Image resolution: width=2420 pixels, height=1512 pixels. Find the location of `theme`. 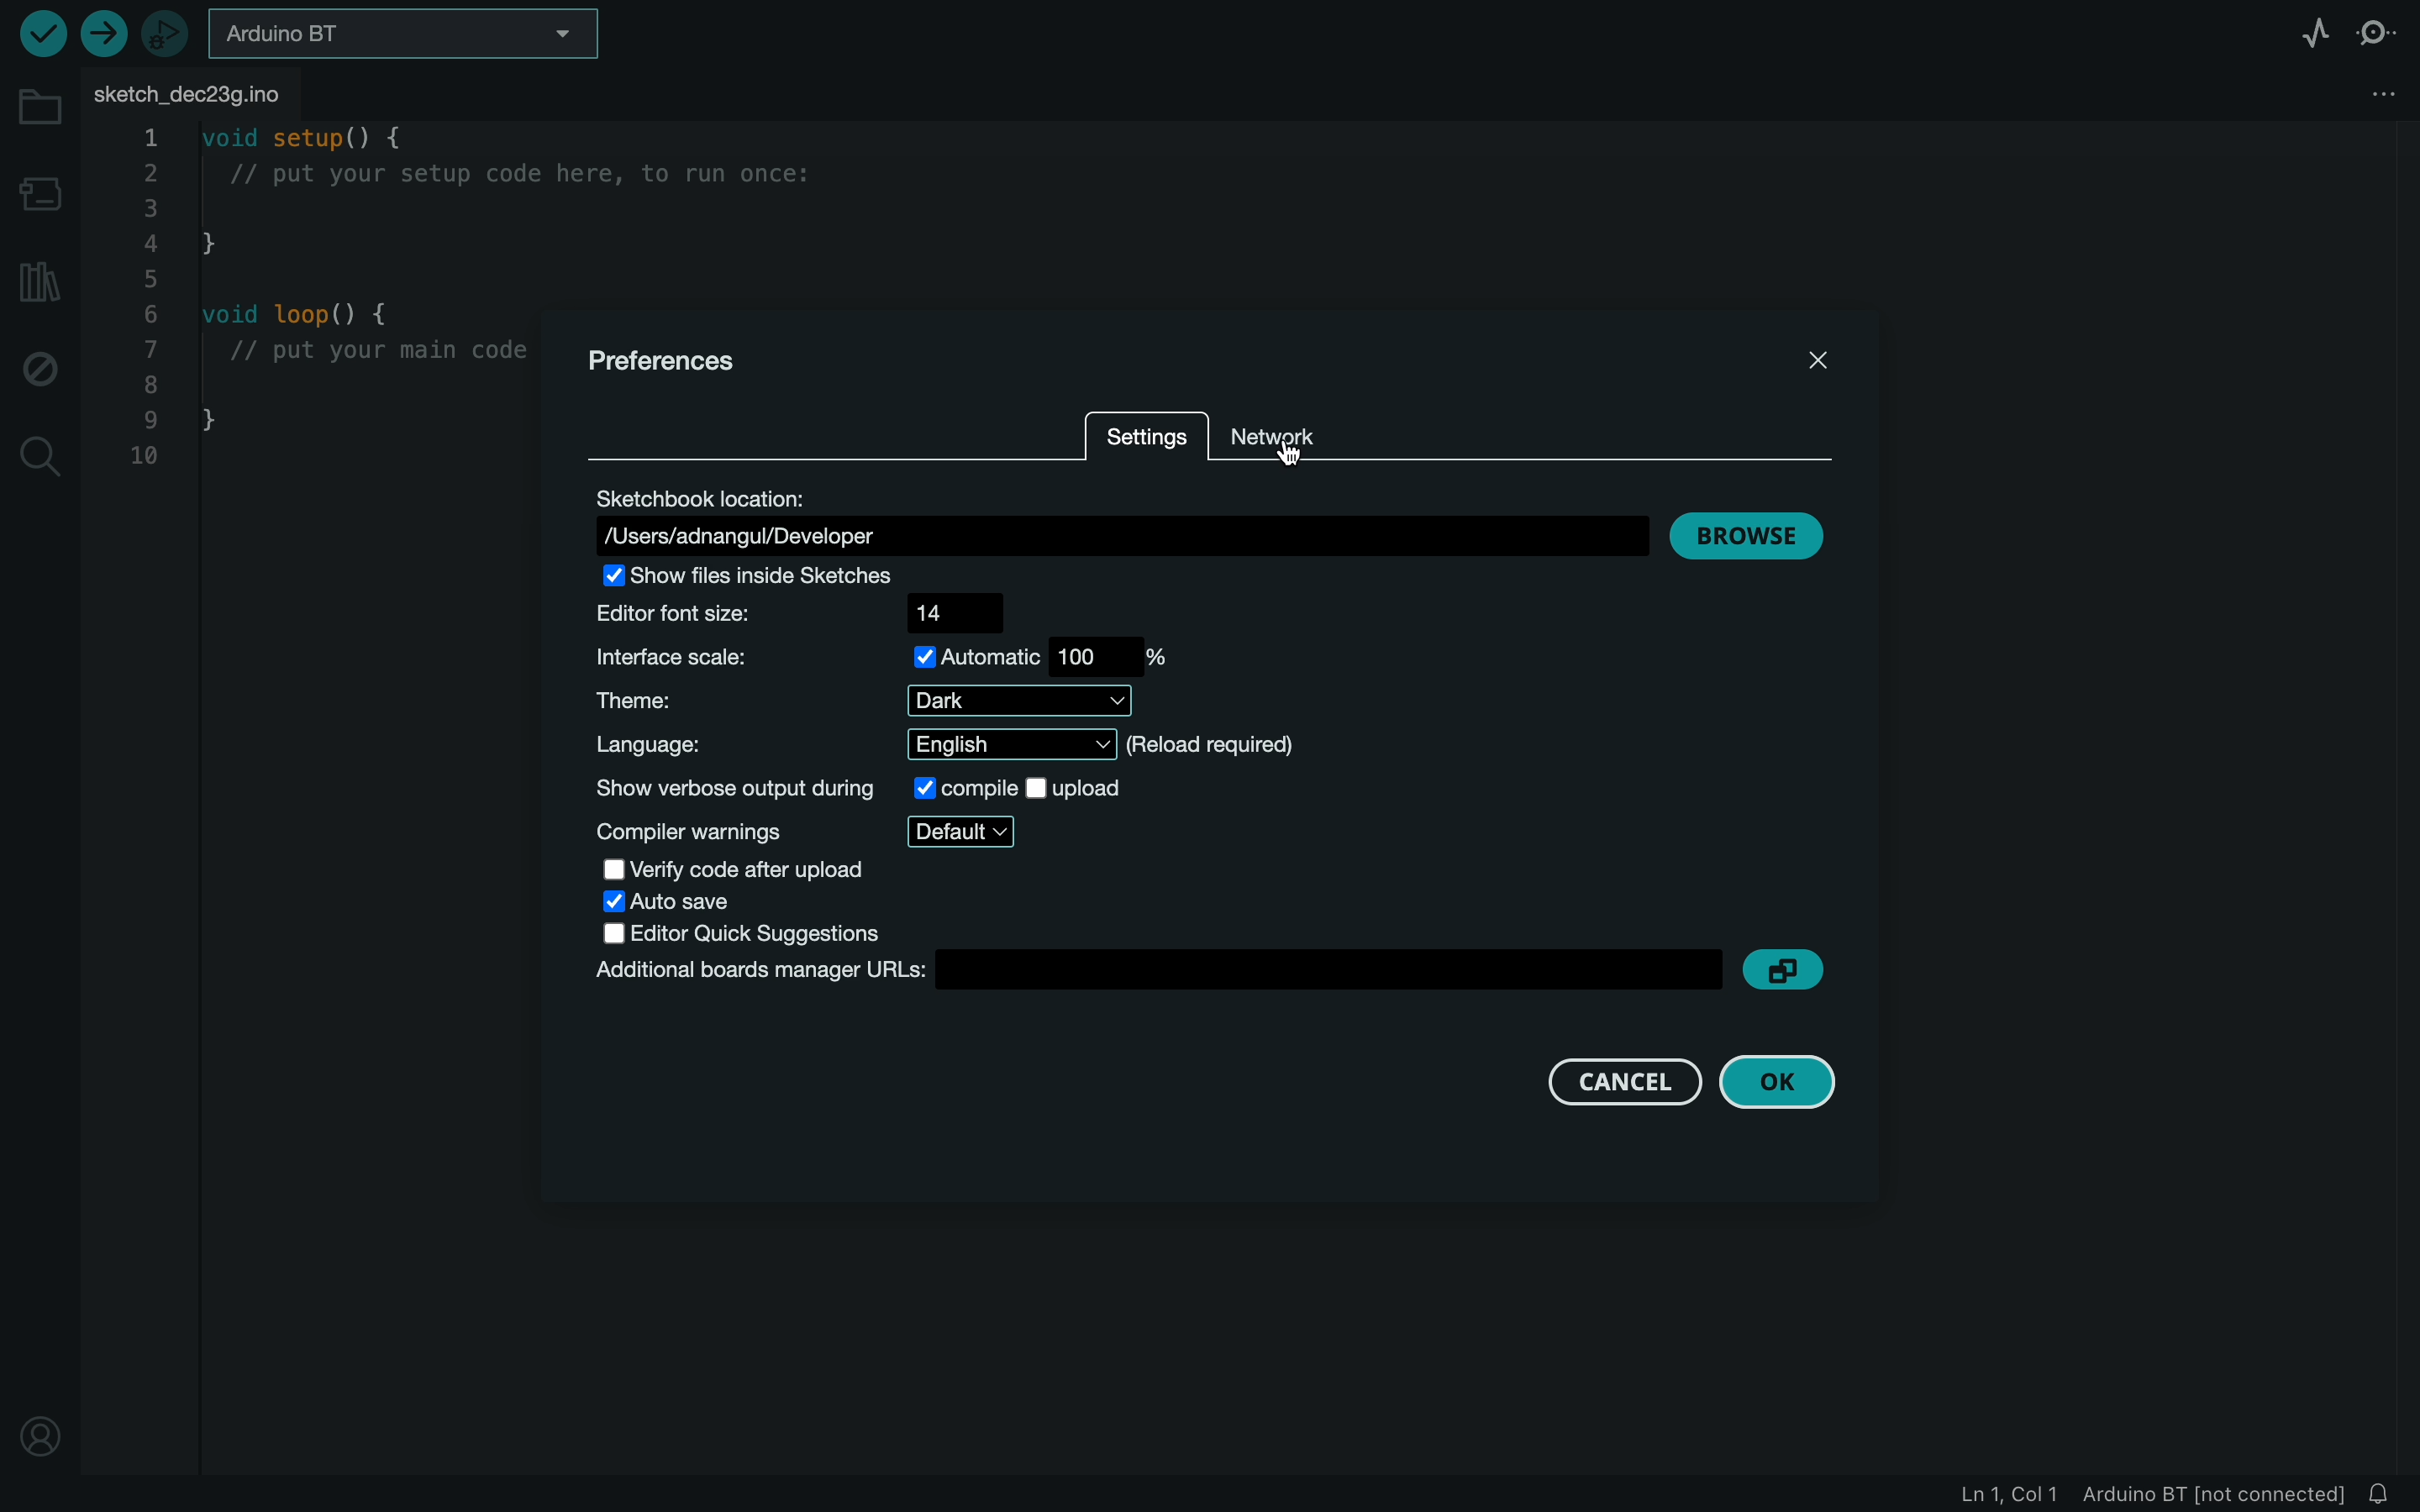

theme is located at coordinates (864, 701).